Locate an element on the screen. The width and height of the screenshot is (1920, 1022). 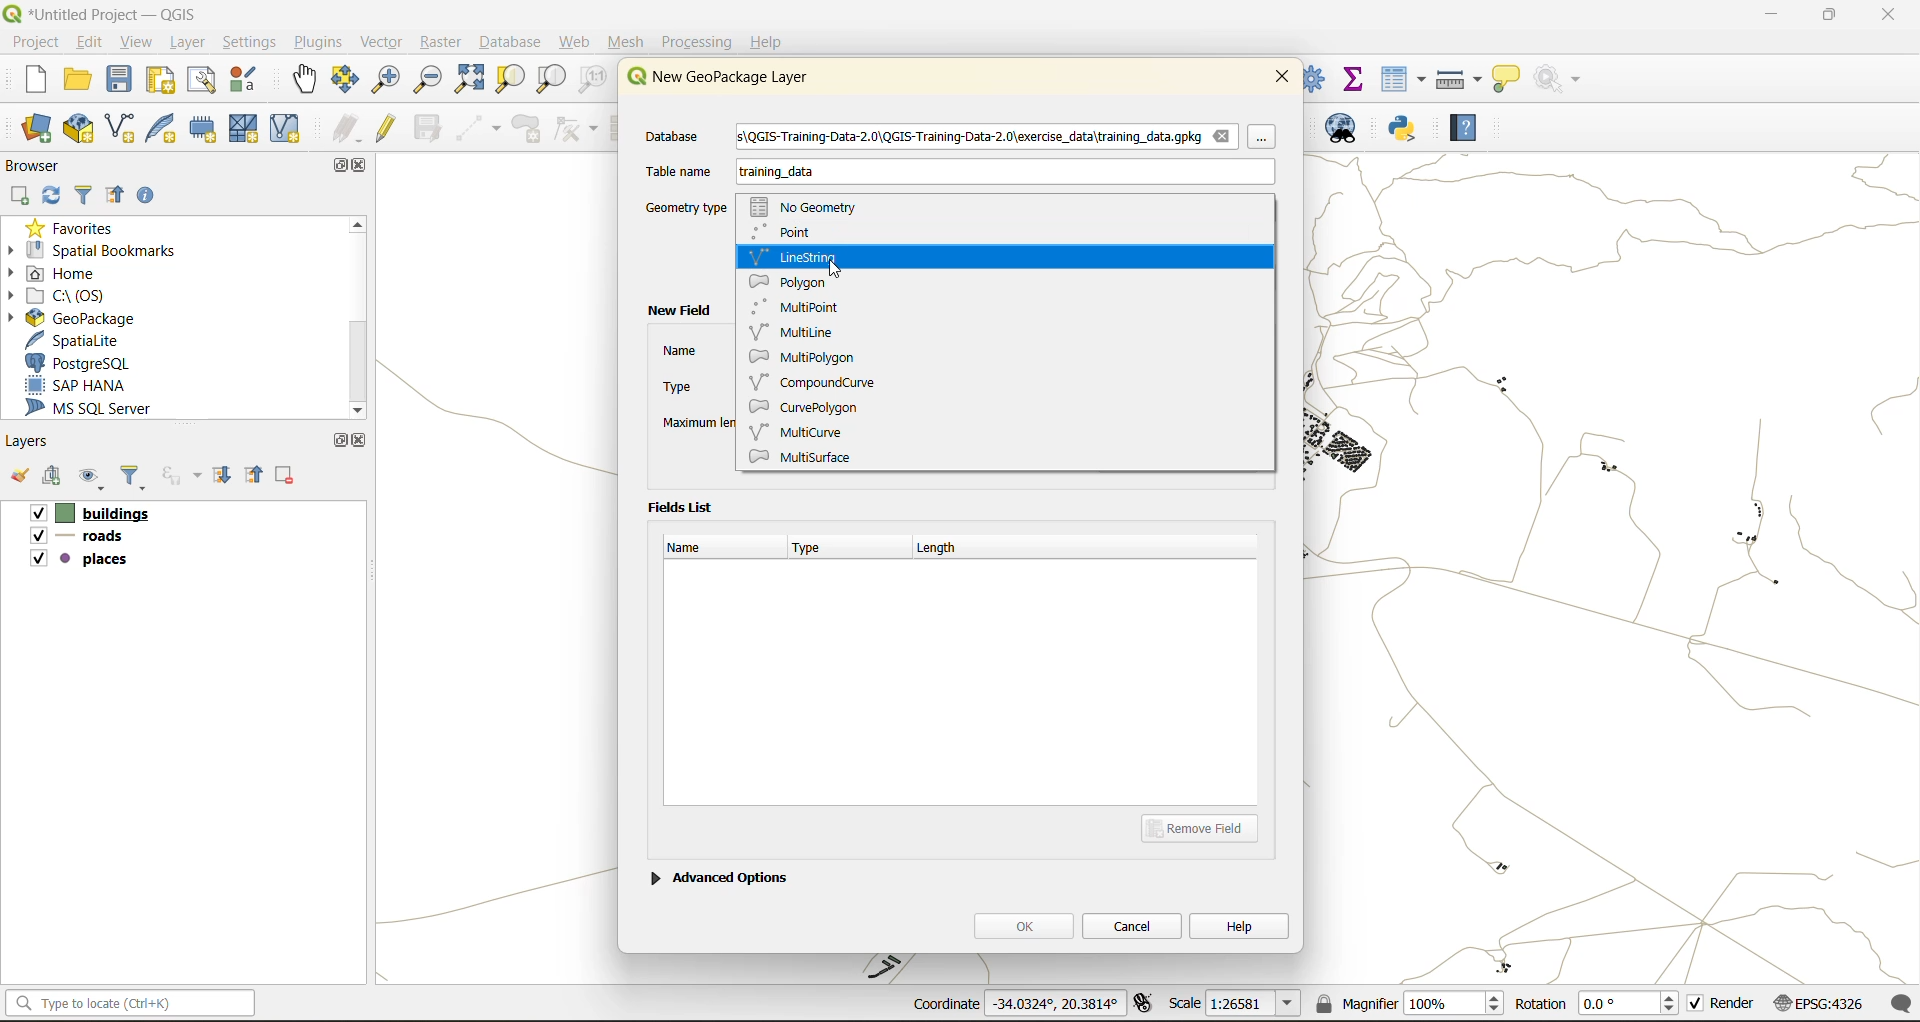
crs (EPSG:4326) is located at coordinates (1823, 1004).